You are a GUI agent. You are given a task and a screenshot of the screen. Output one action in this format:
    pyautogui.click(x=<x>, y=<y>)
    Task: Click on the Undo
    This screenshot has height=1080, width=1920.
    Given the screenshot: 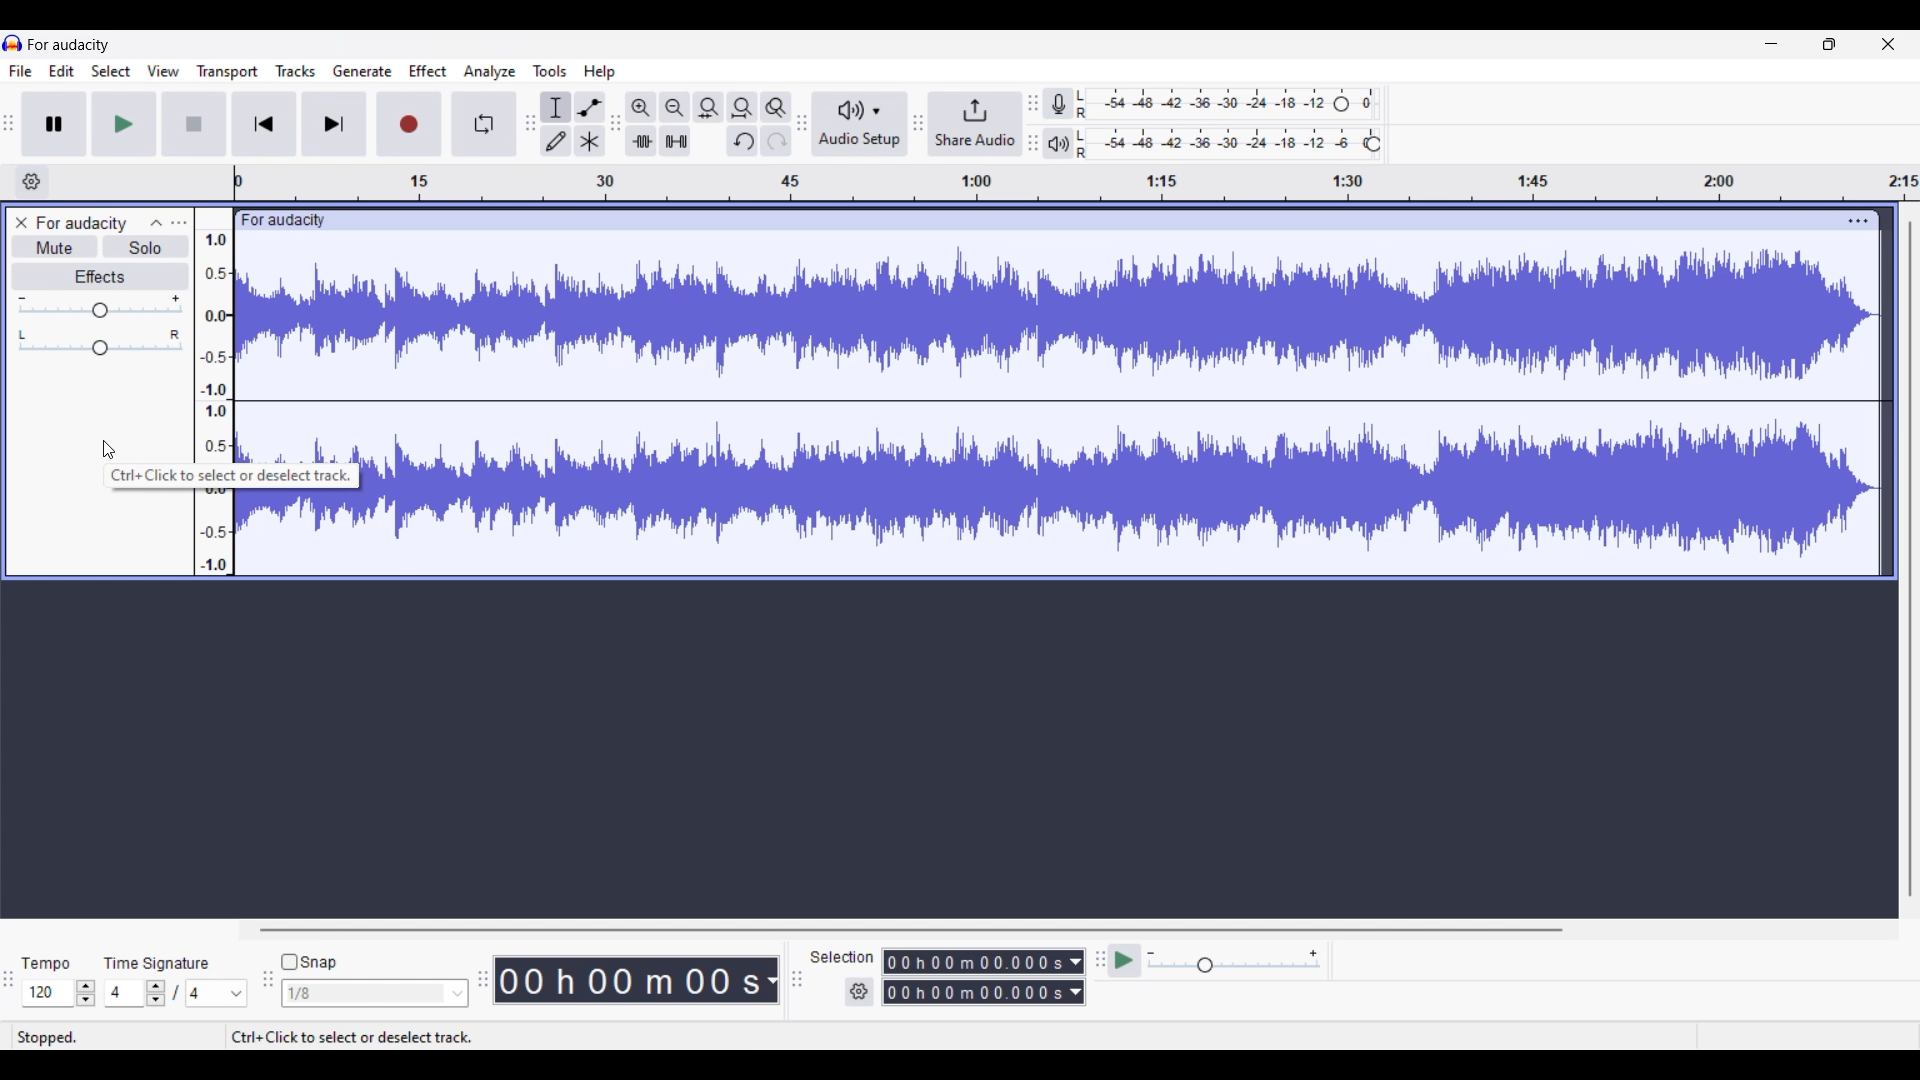 What is the action you would take?
    pyautogui.click(x=742, y=141)
    